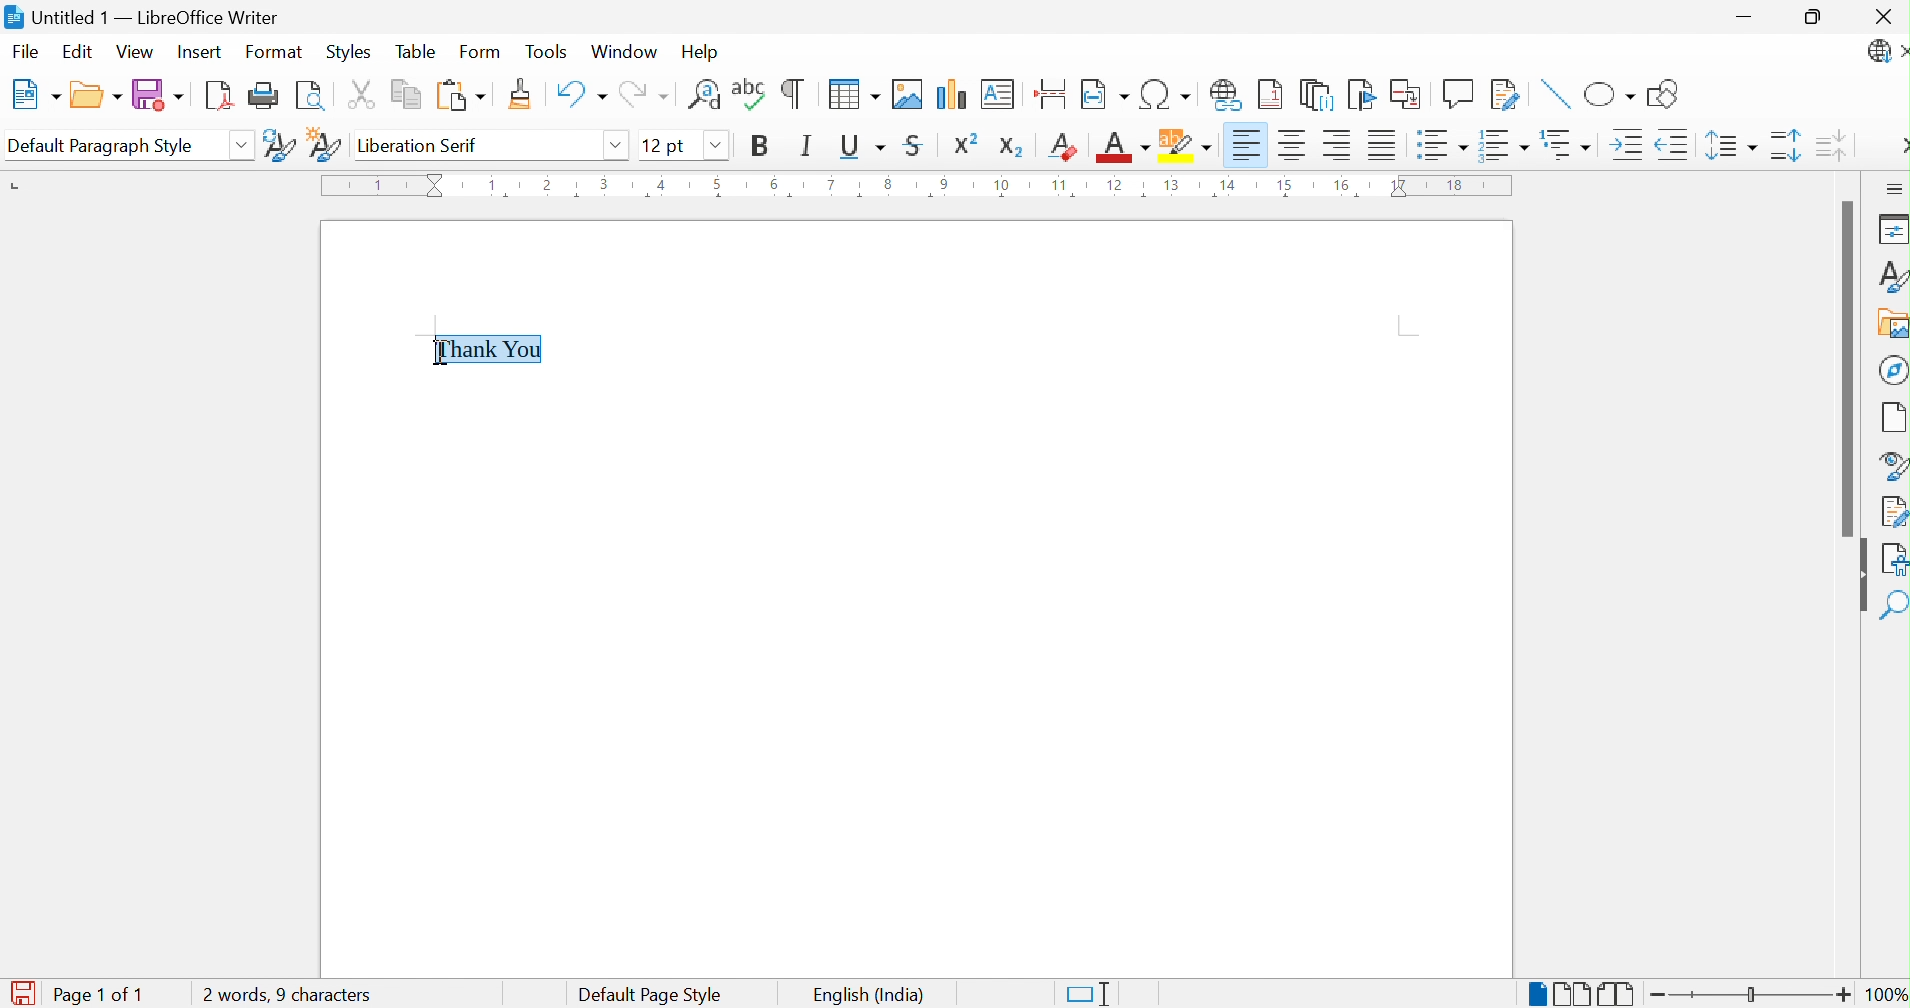  What do you see at coordinates (101, 144) in the screenshot?
I see `Default Paragraph Style` at bounding box center [101, 144].